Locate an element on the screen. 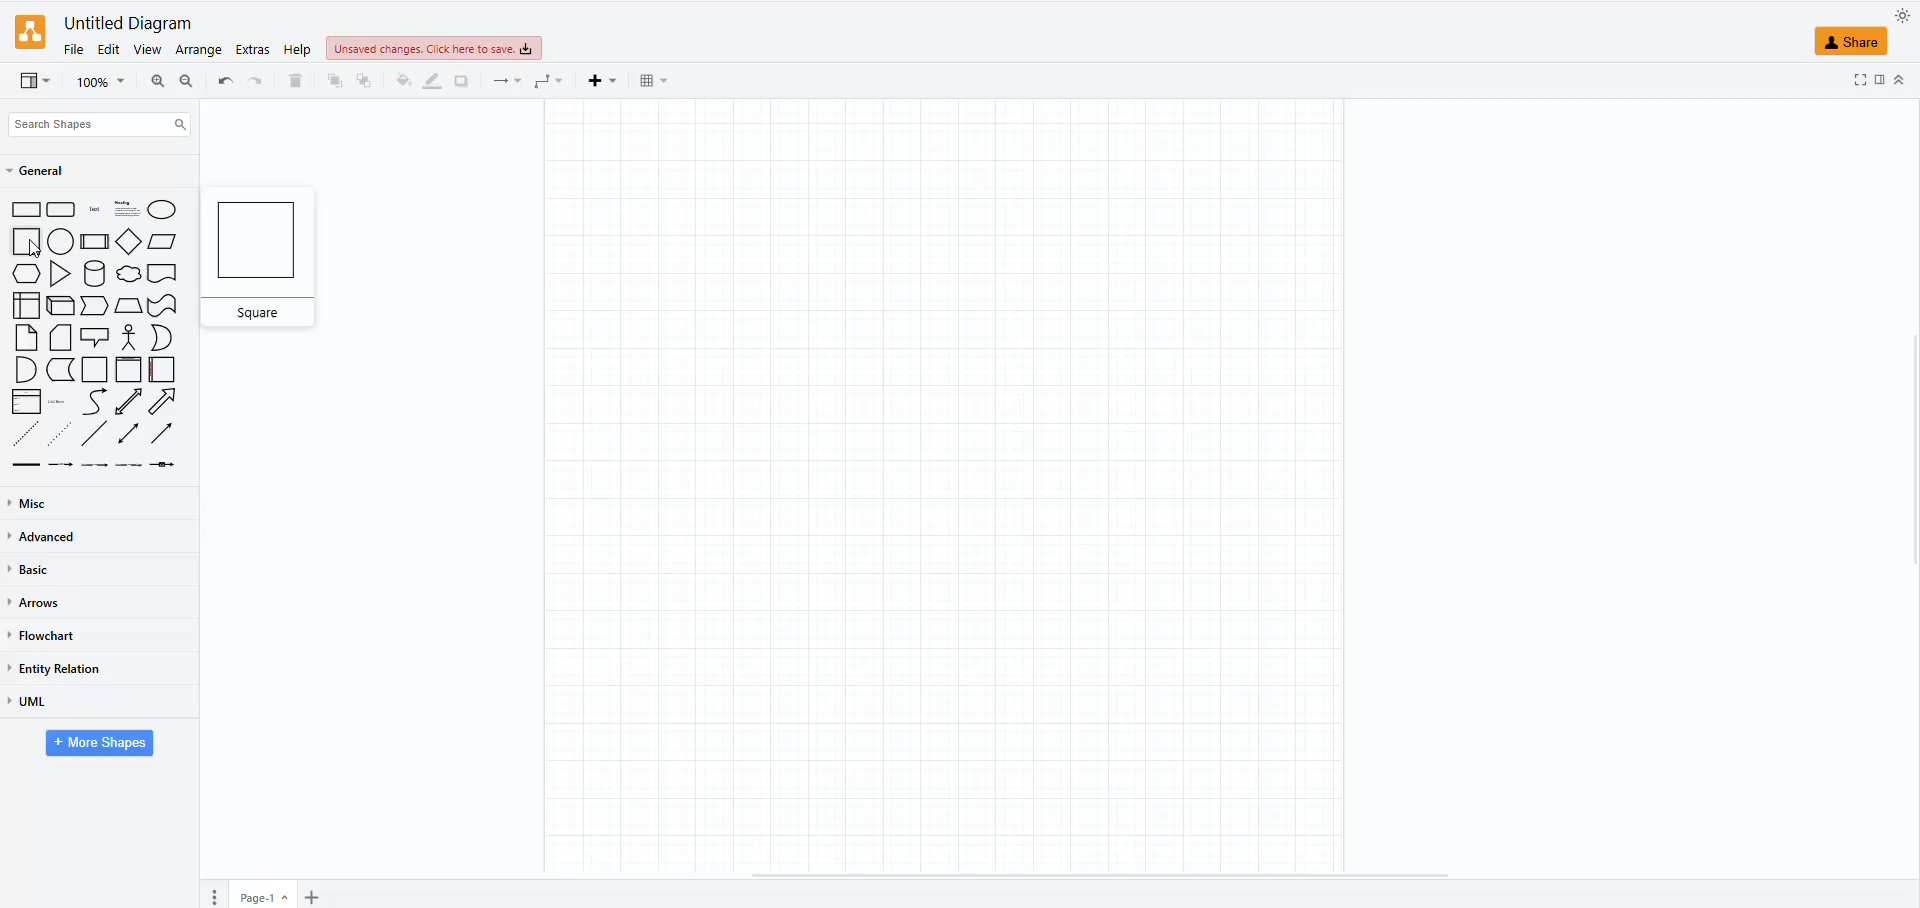 Image resolution: width=1920 pixels, height=908 pixels. arrange is located at coordinates (197, 49).